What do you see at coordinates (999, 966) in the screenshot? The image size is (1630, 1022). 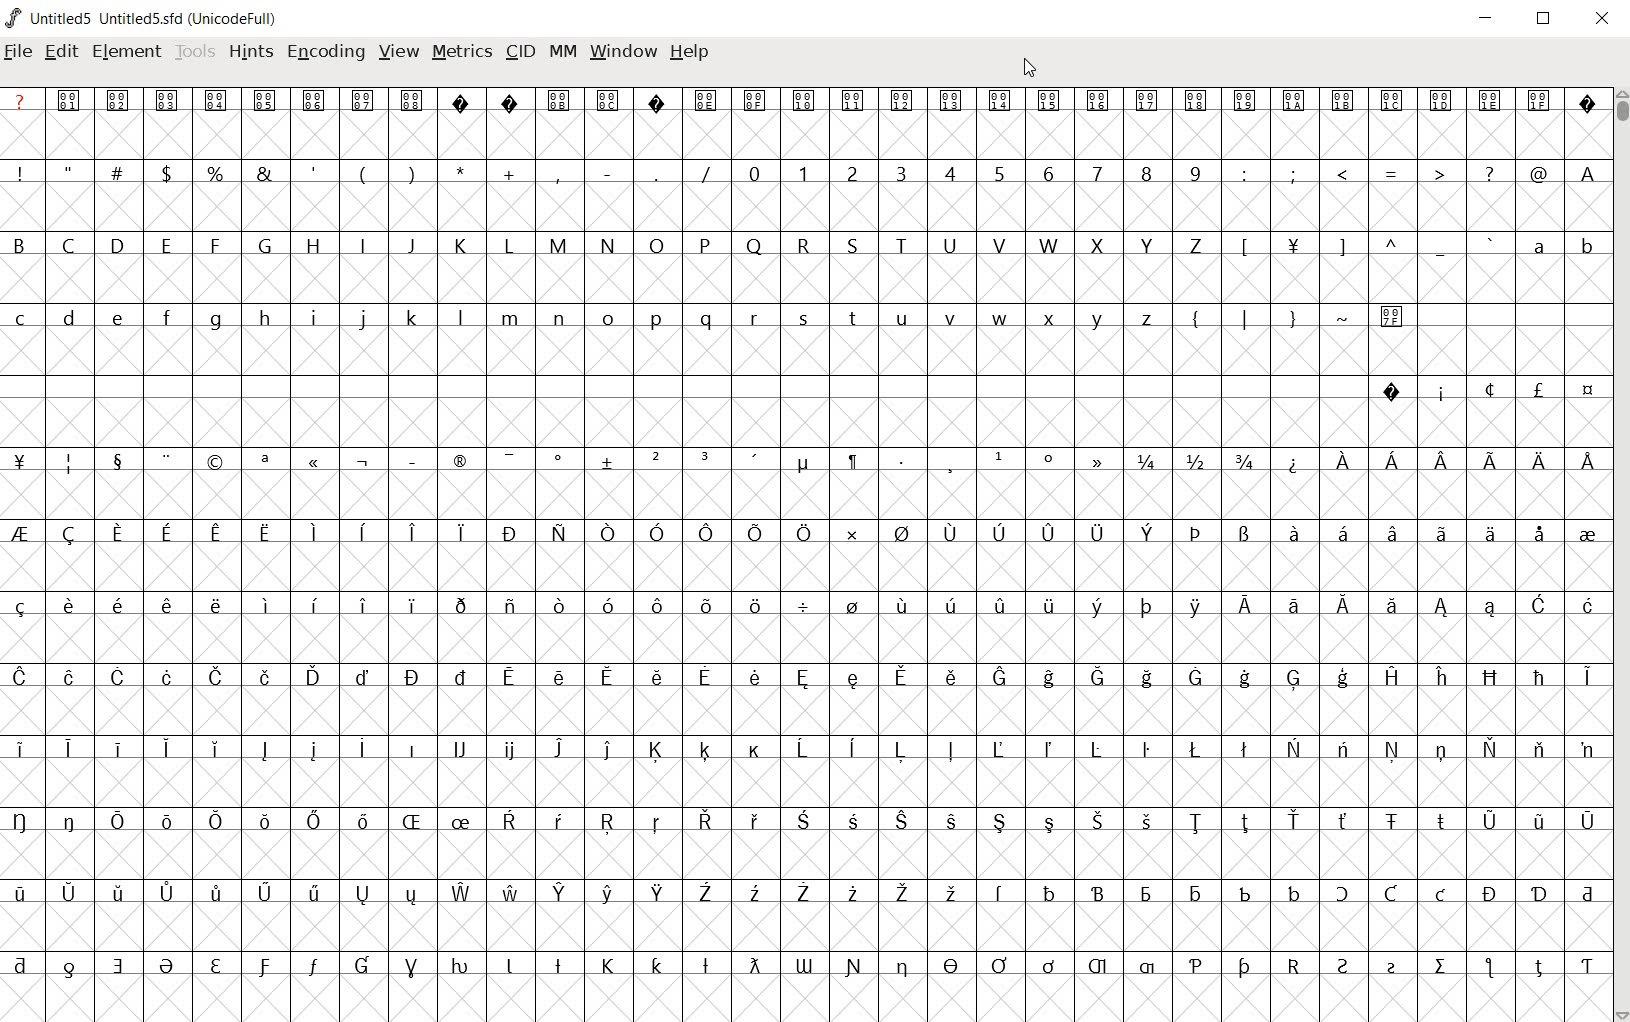 I see `Symbol` at bounding box center [999, 966].